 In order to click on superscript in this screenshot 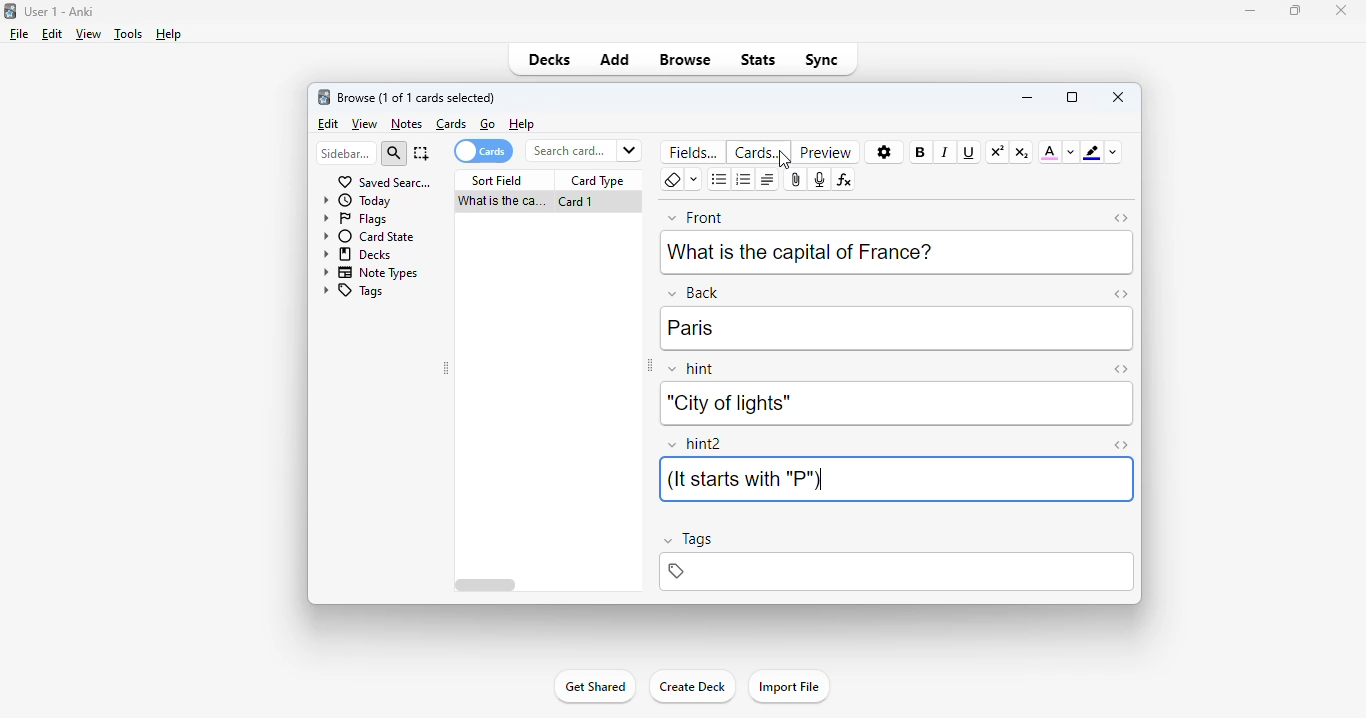, I will do `click(997, 152)`.